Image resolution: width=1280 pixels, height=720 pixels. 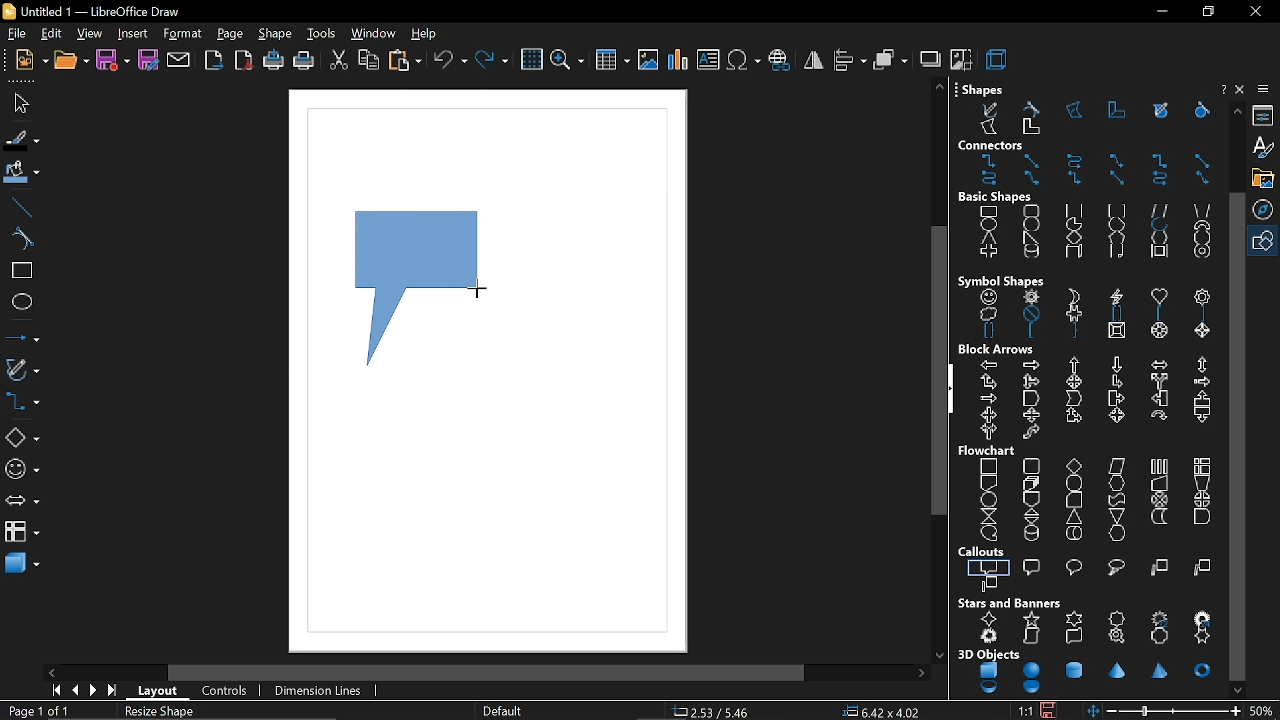 I want to click on decision, so click(x=1074, y=465).